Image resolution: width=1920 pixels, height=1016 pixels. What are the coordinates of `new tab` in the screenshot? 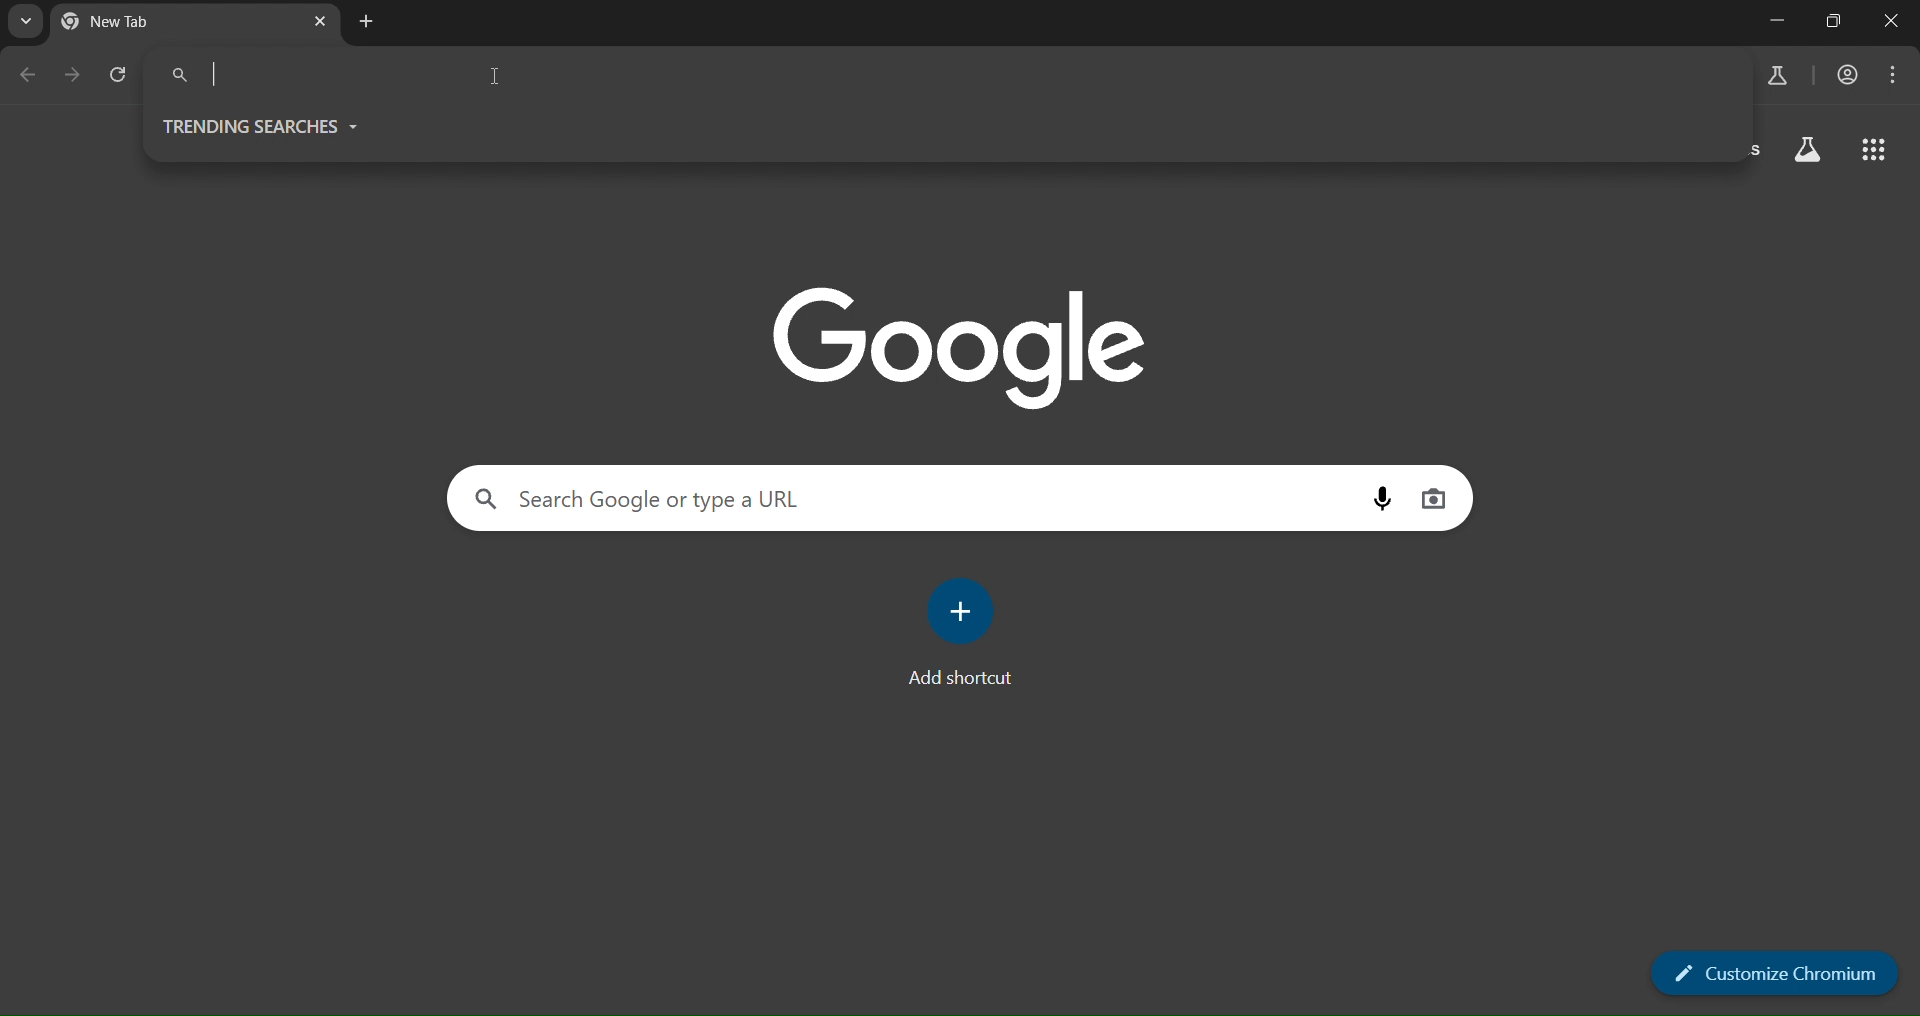 It's located at (367, 22).